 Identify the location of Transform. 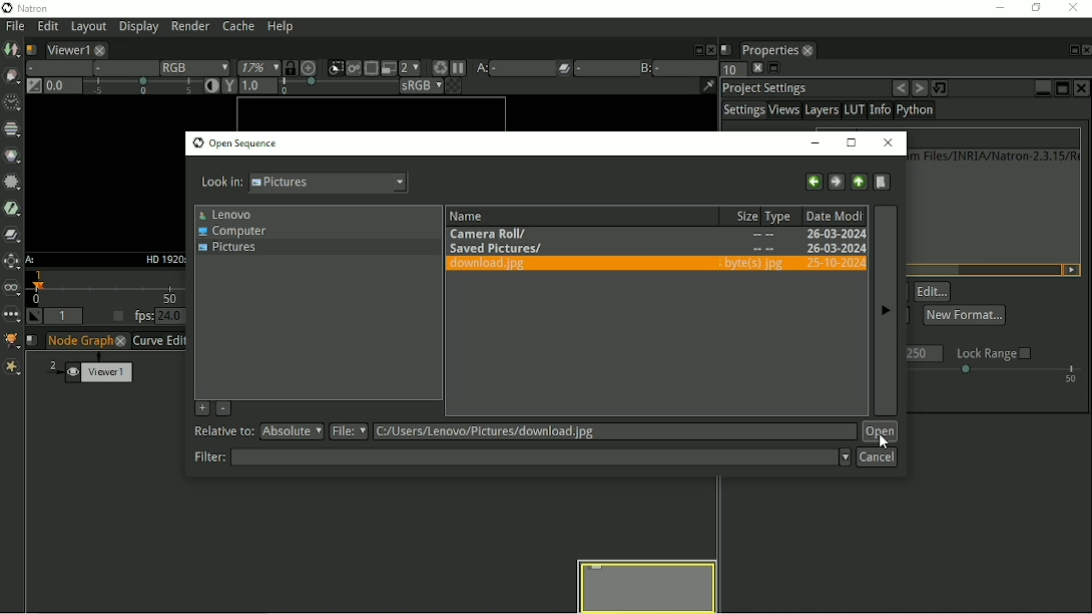
(12, 262).